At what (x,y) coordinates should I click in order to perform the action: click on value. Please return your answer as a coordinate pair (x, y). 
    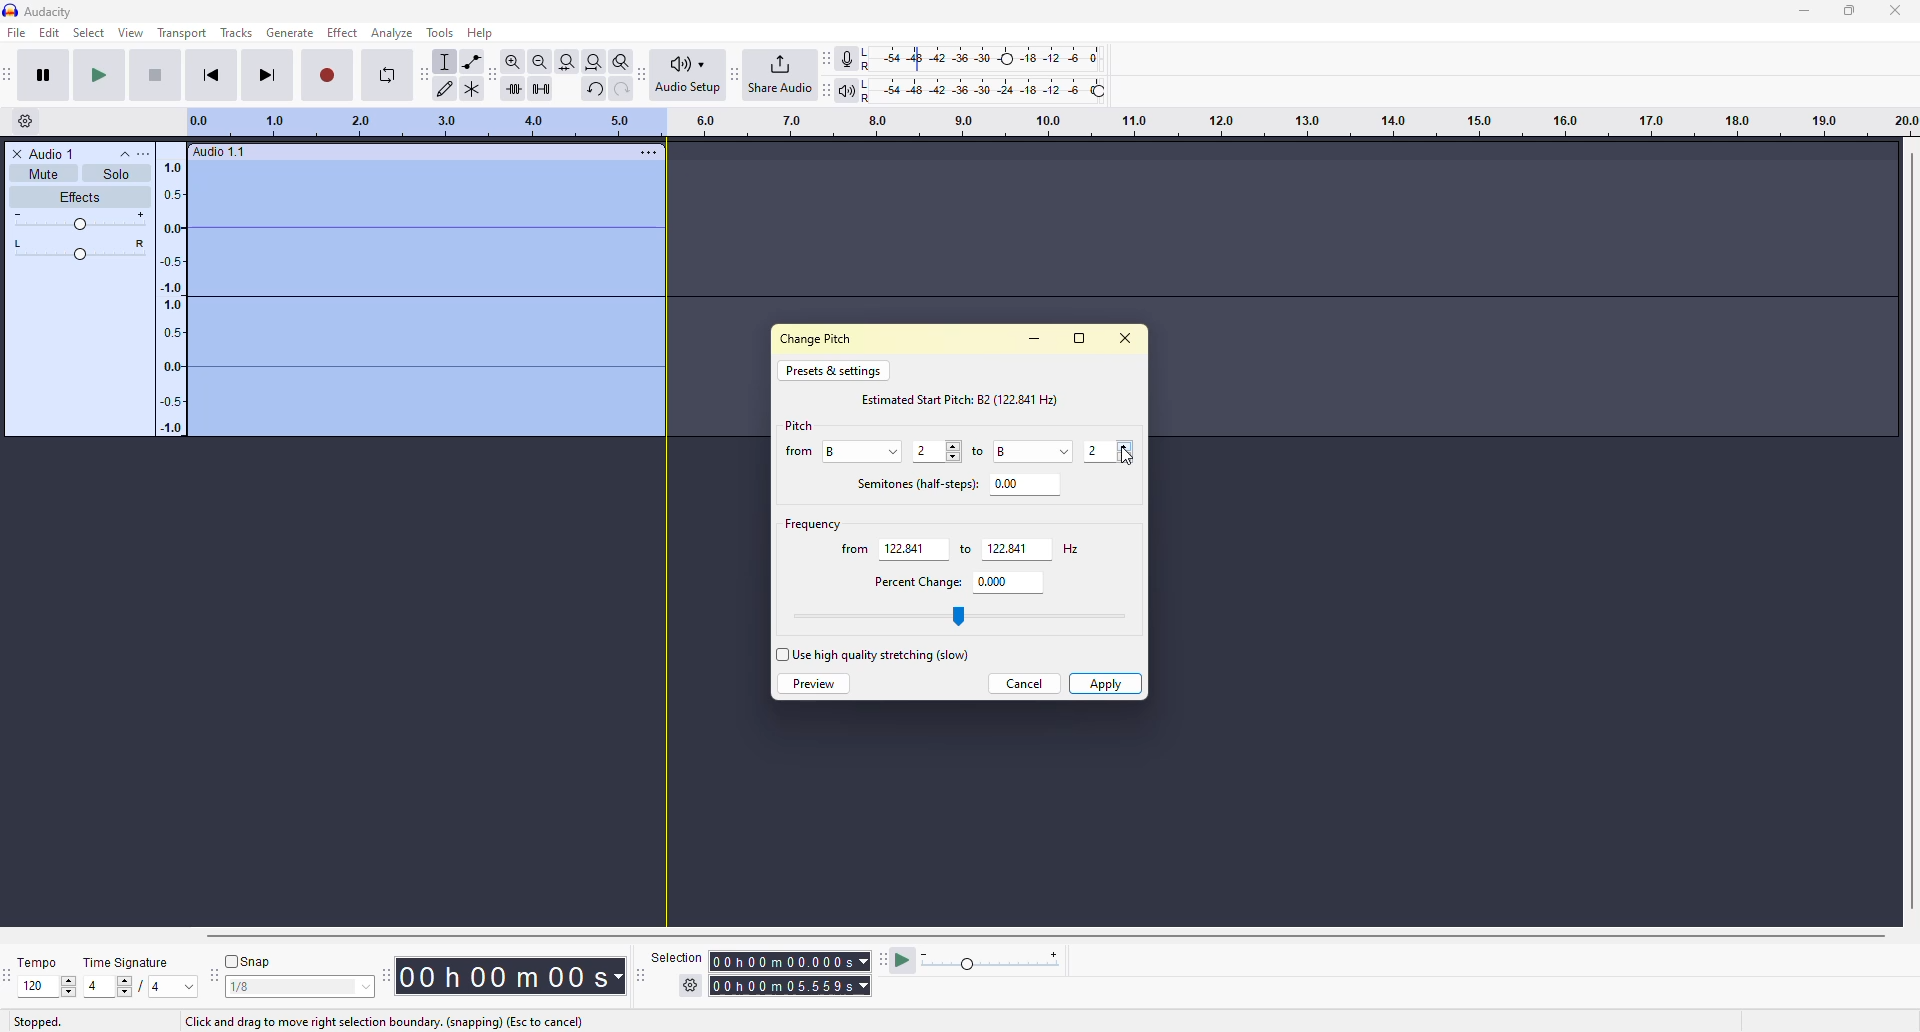
    Looking at the image, I should click on (1007, 547).